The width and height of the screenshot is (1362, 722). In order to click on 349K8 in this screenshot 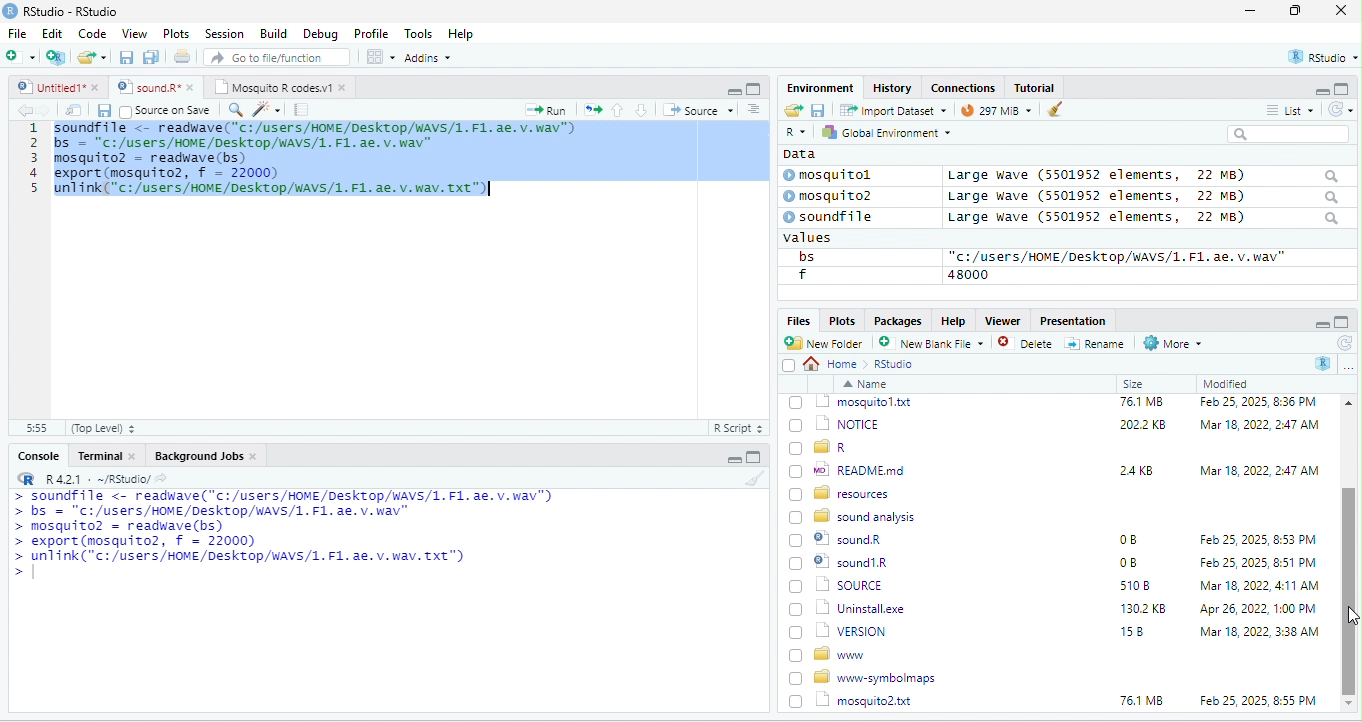, I will do `click(1140, 475)`.